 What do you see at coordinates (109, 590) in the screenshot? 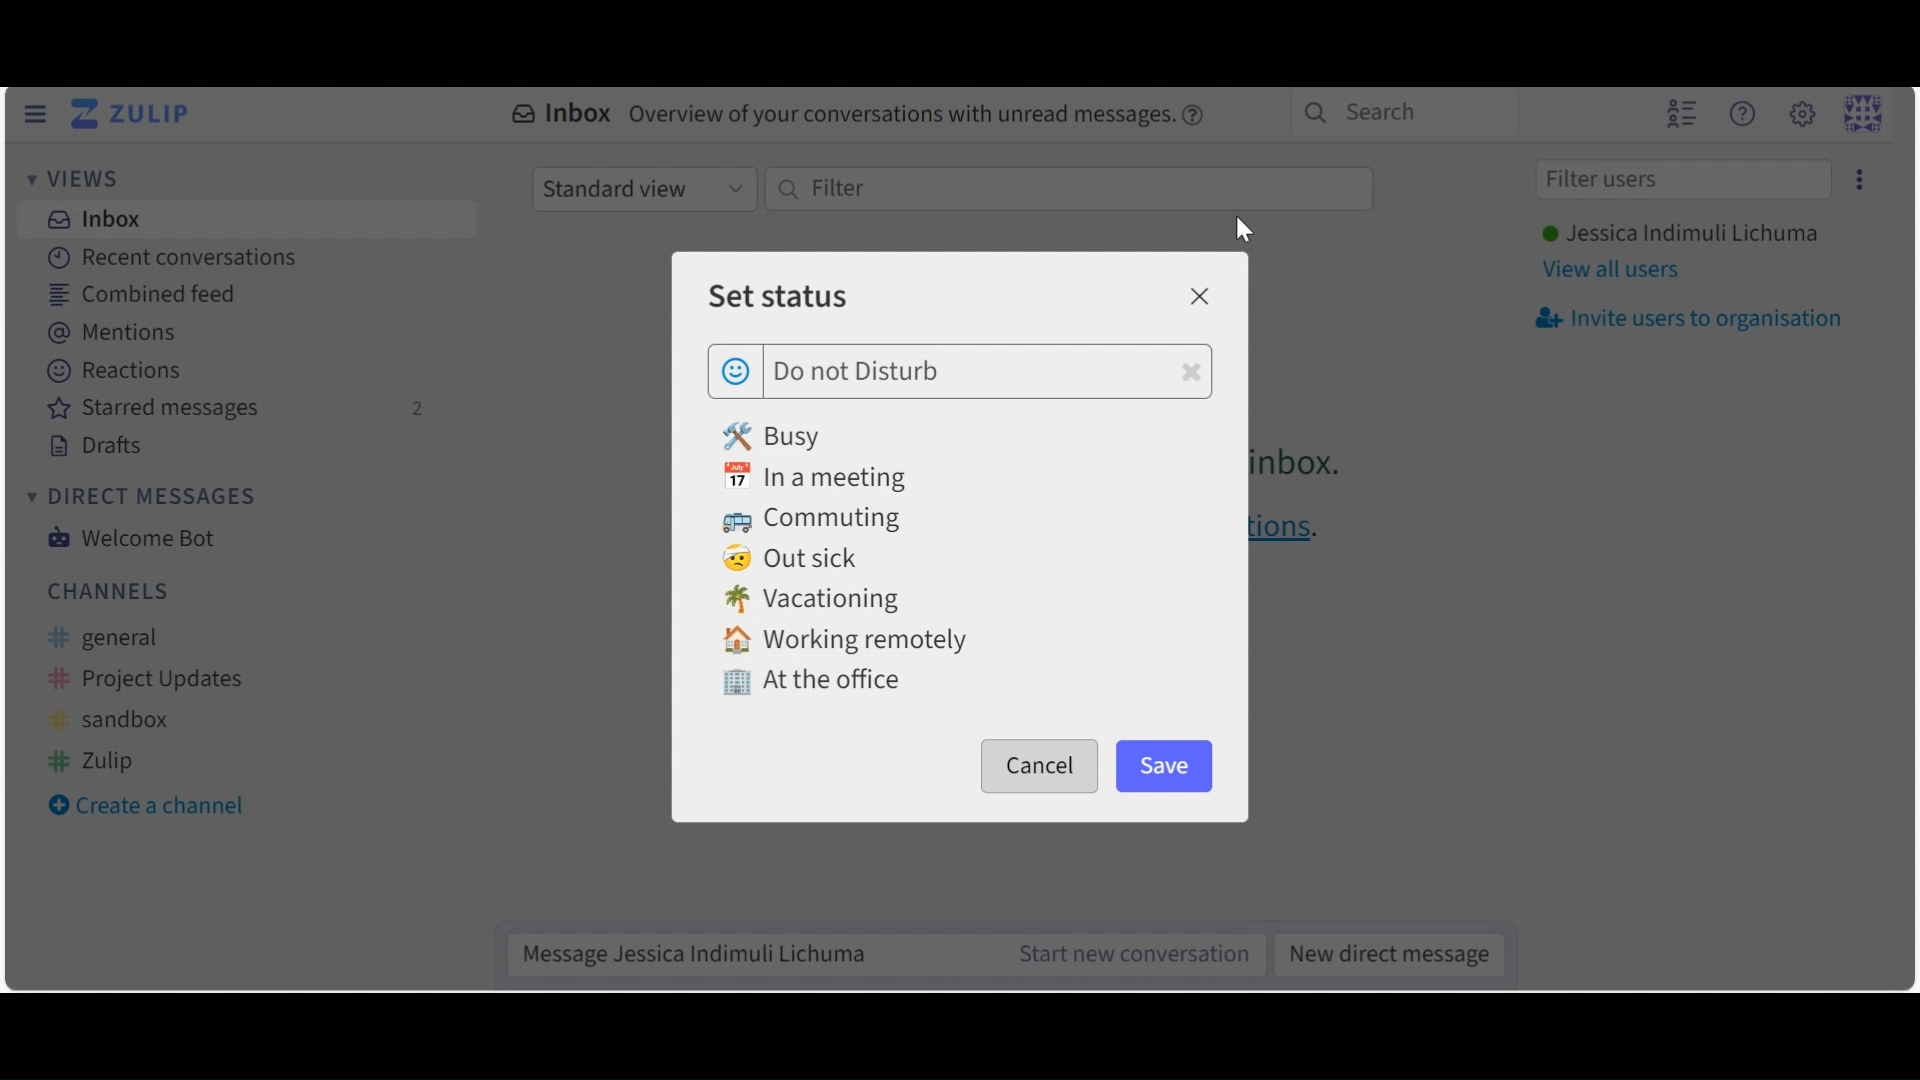
I see `Channels` at bounding box center [109, 590].